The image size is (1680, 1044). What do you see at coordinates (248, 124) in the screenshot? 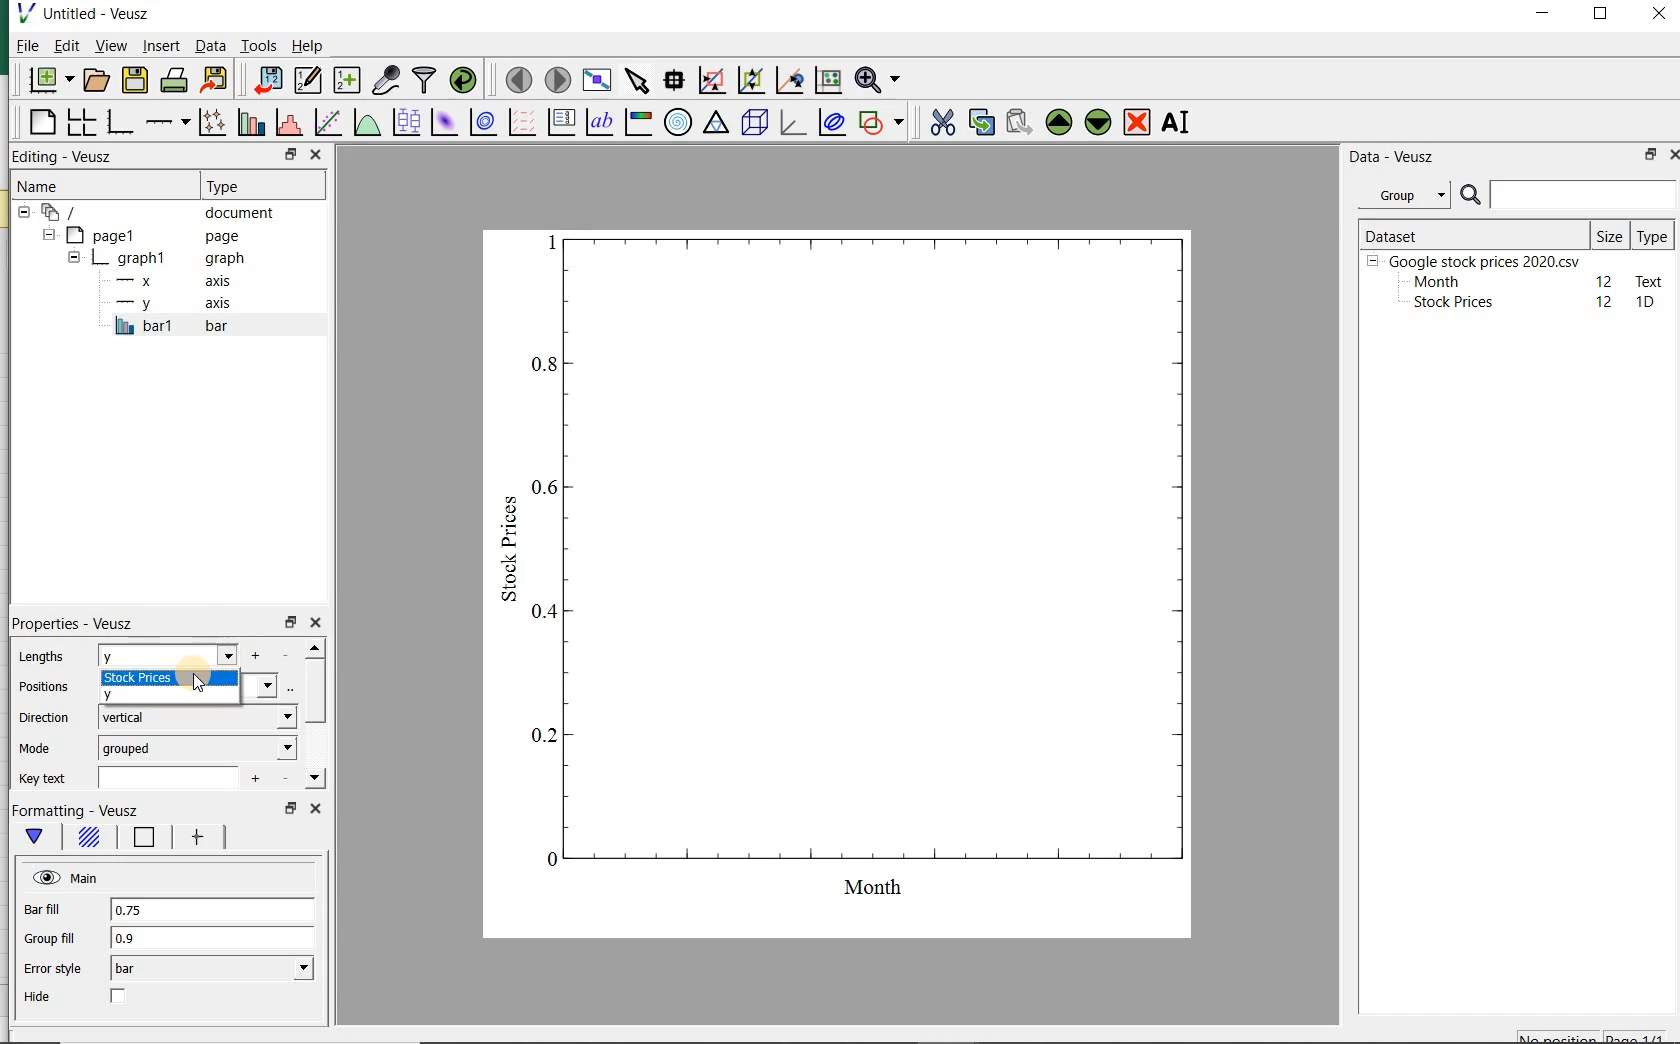
I see `plot bar charts` at bounding box center [248, 124].